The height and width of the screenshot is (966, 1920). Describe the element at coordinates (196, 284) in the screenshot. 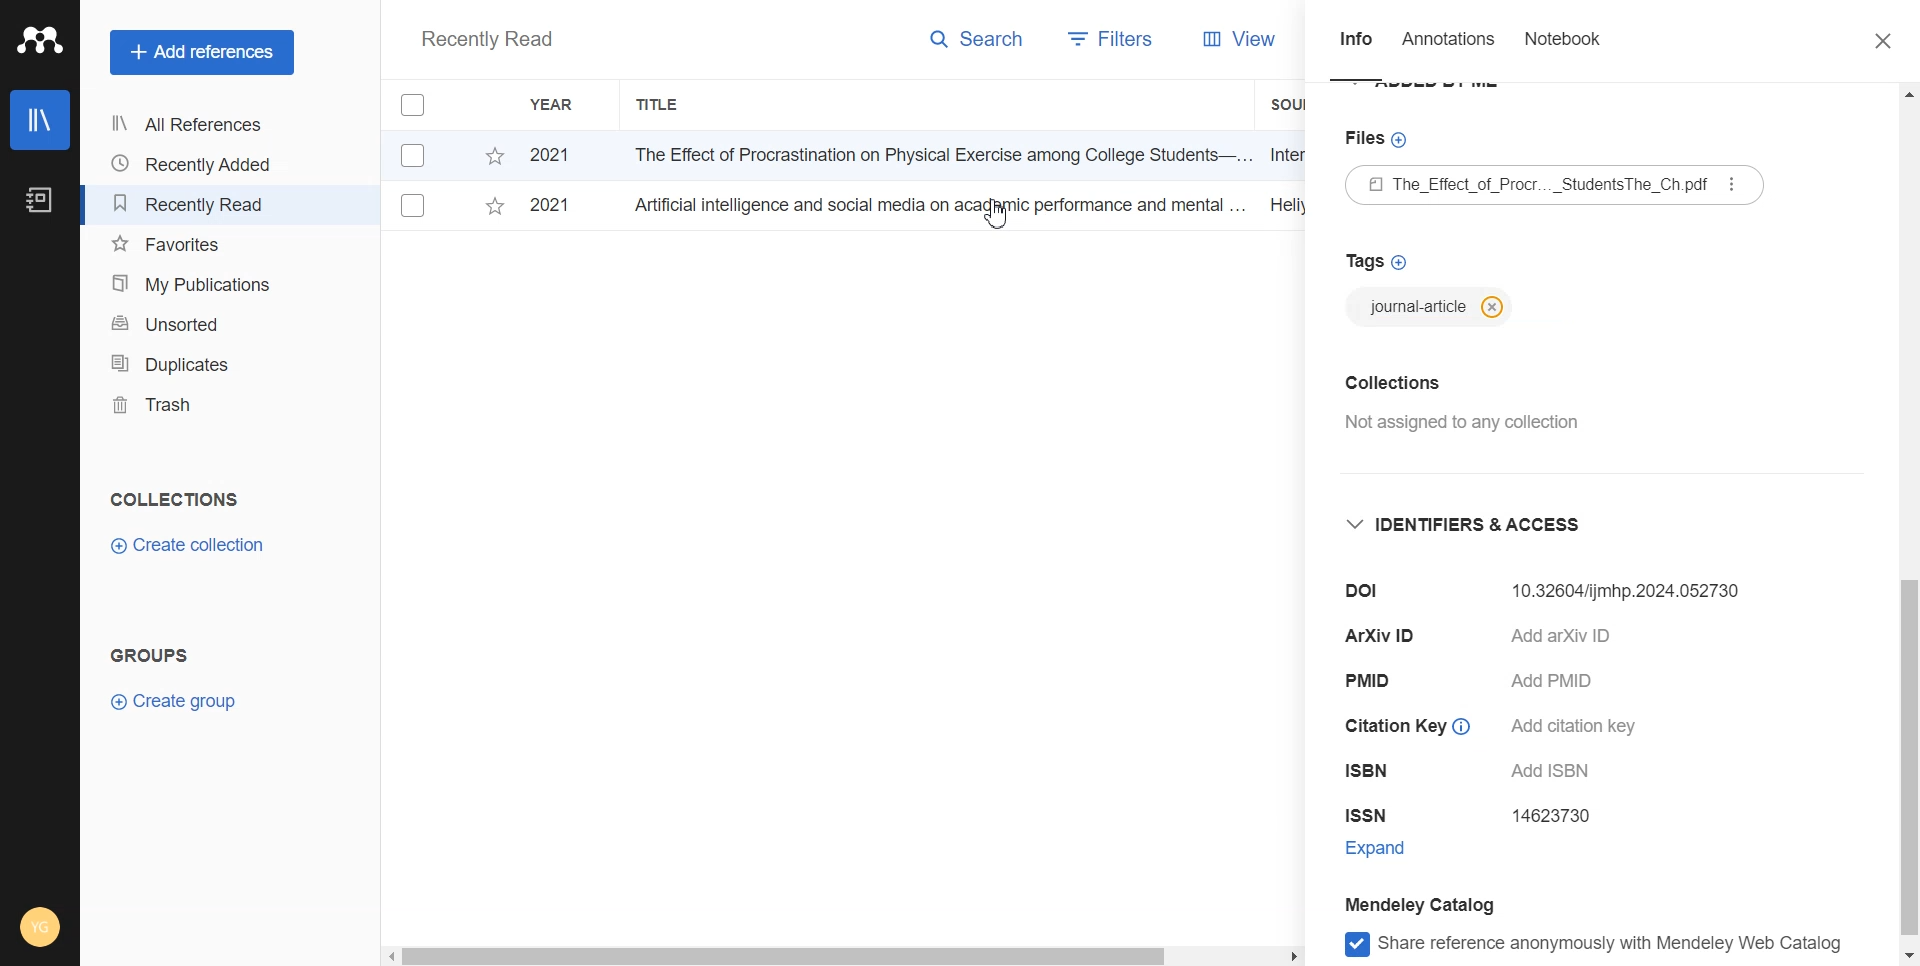

I see `My Publications` at that location.